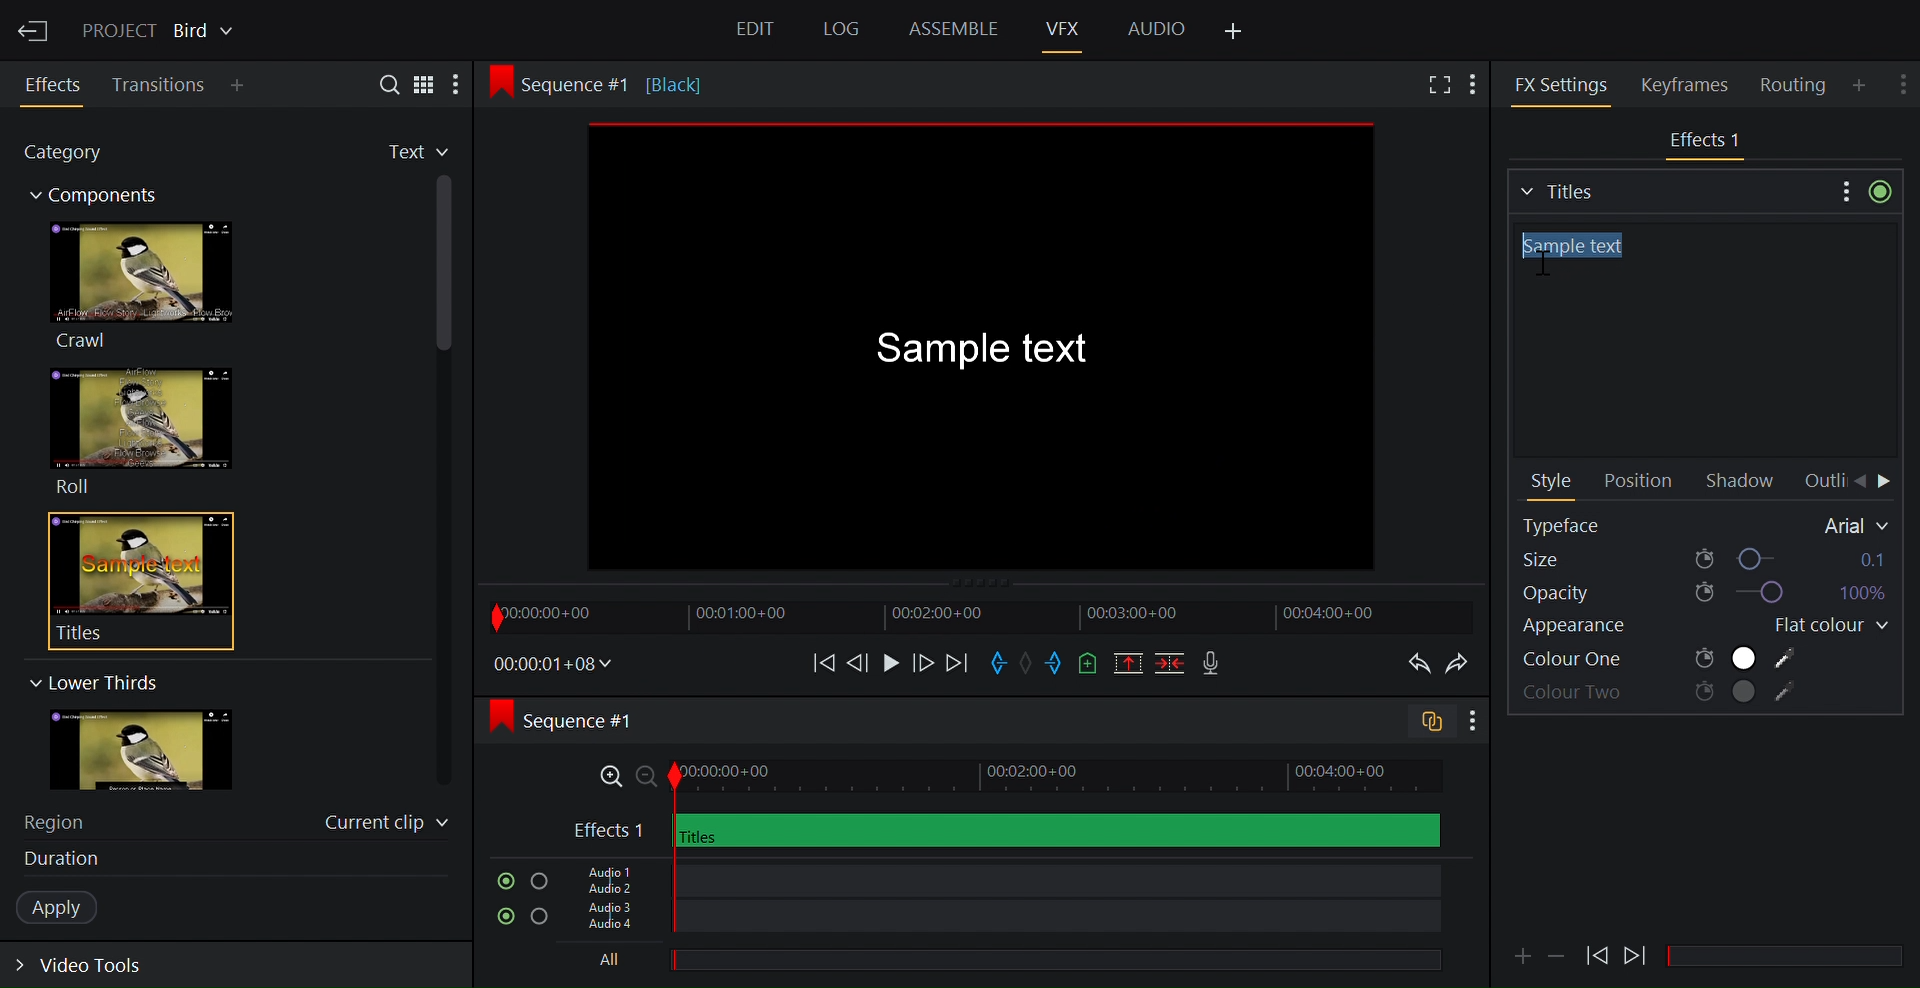 The image size is (1920, 988). What do you see at coordinates (1561, 84) in the screenshot?
I see `FX Settings` at bounding box center [1561, 84].